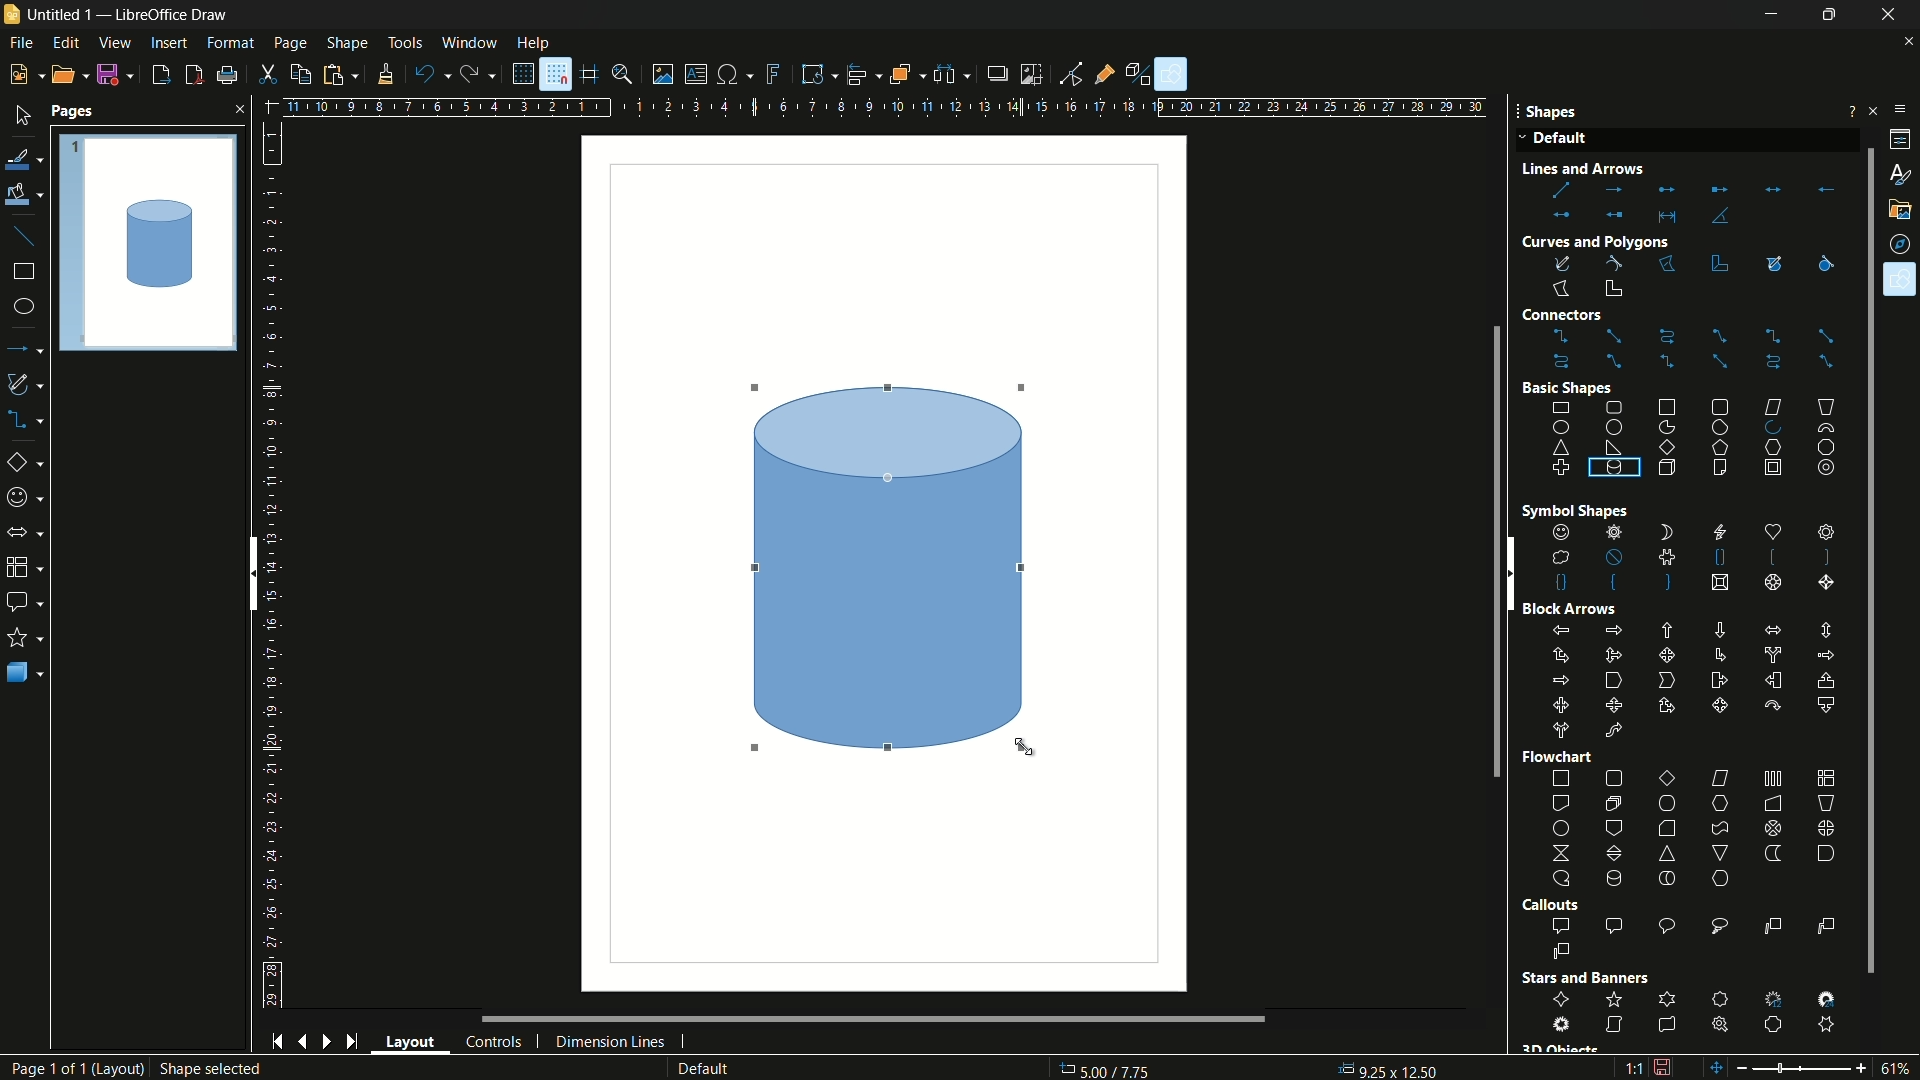 The height and width of the screenshot is (1080, 1920). I want to click on Flowchart, so click(1560, 757).